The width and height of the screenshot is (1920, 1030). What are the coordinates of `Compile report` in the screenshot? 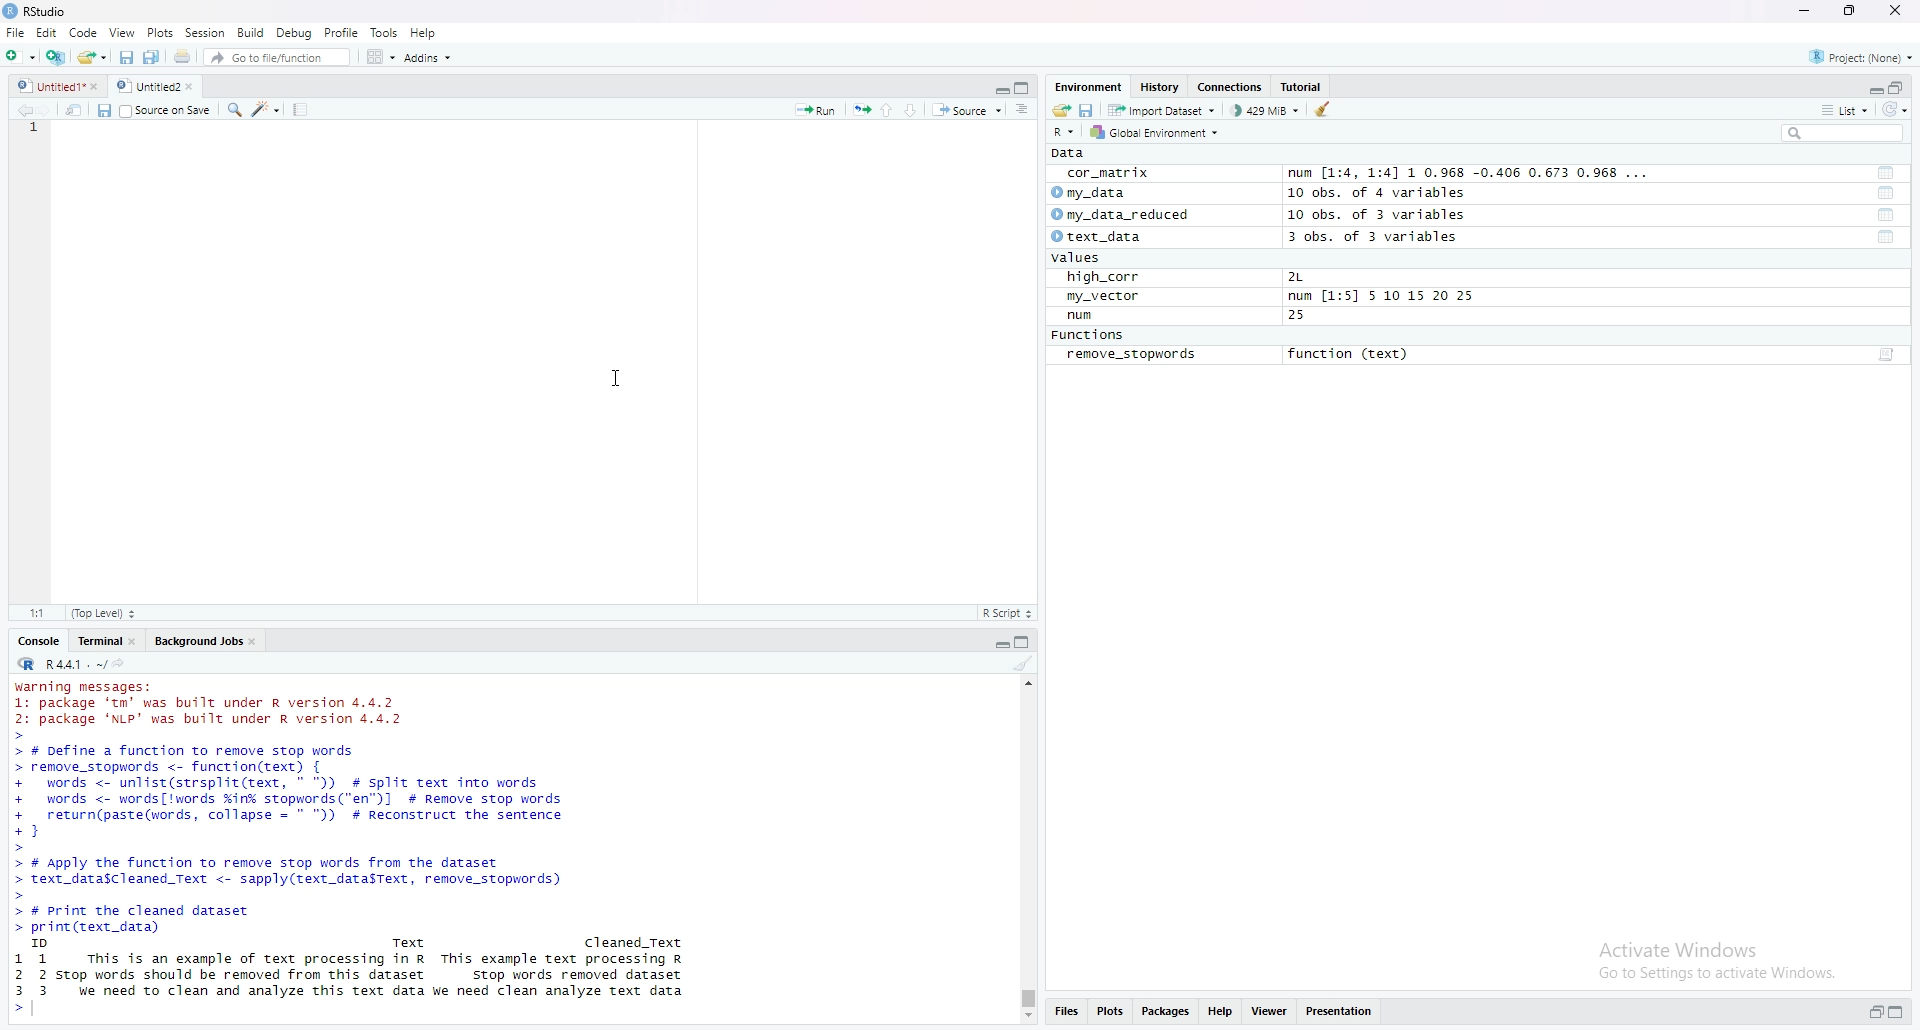 It's located at (300, 110).